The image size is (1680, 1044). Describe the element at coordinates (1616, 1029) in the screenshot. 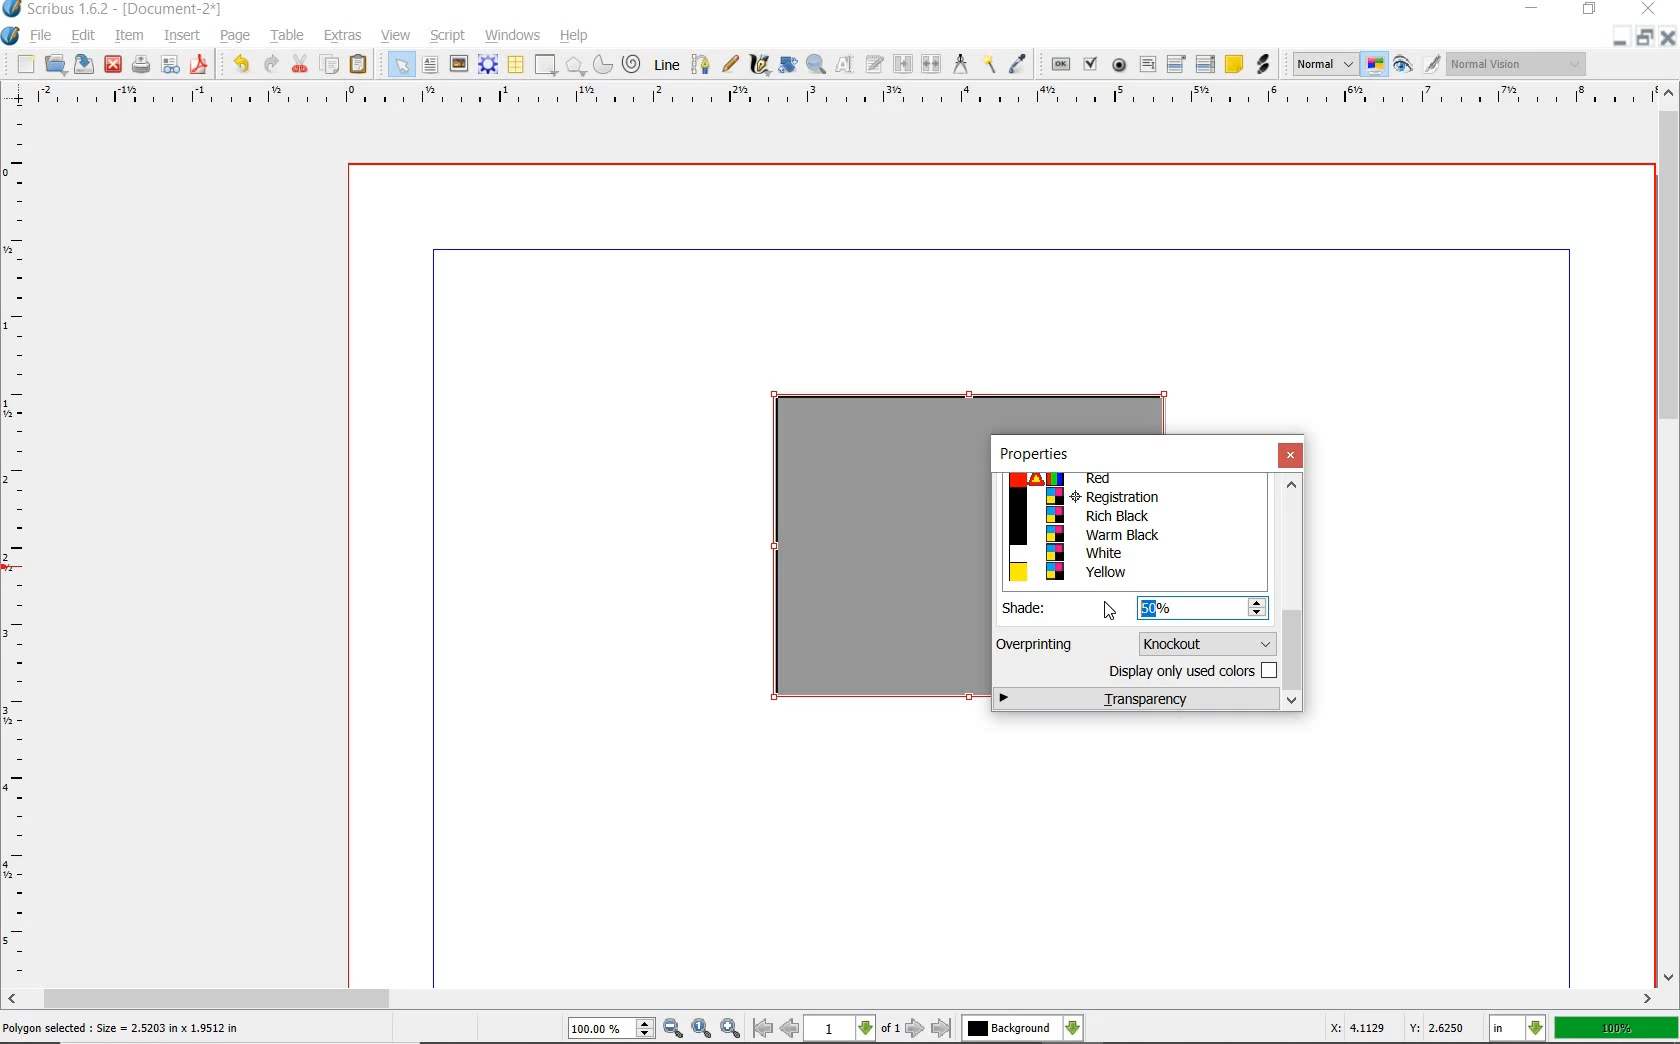

I see `100%` at that location.